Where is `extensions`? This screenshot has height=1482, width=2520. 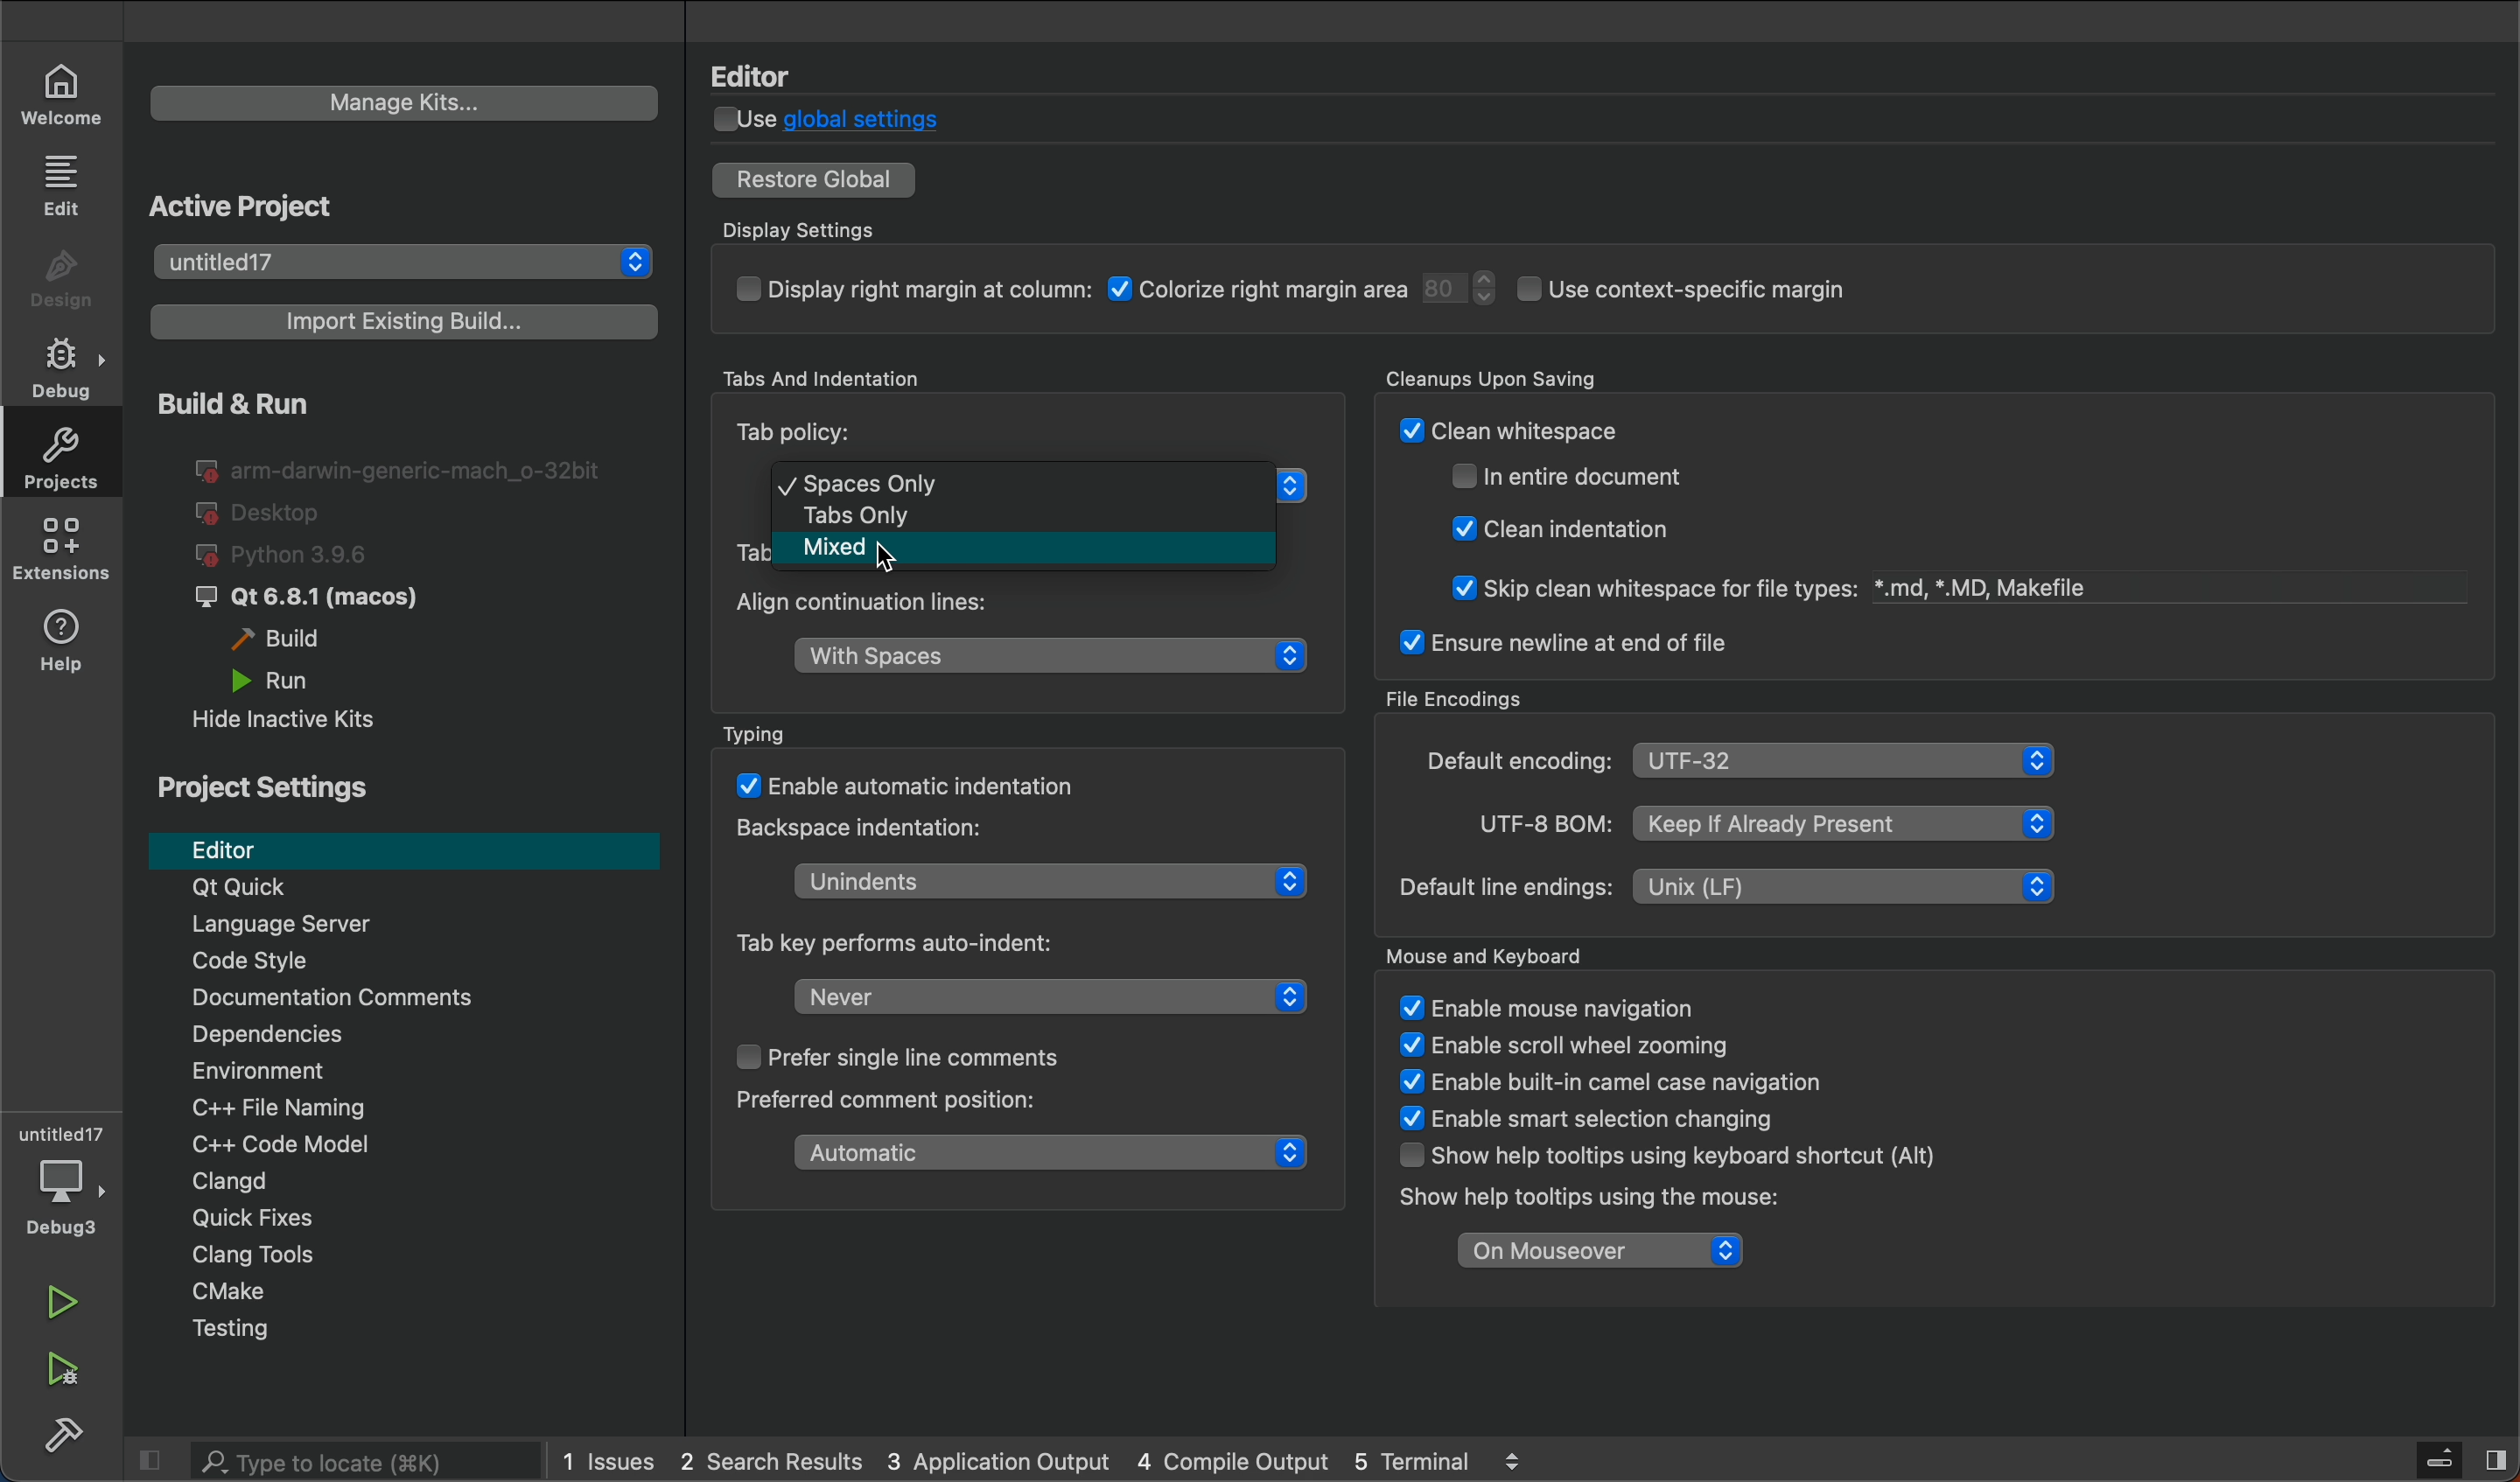 extensions is located at coordinates (68, 553).